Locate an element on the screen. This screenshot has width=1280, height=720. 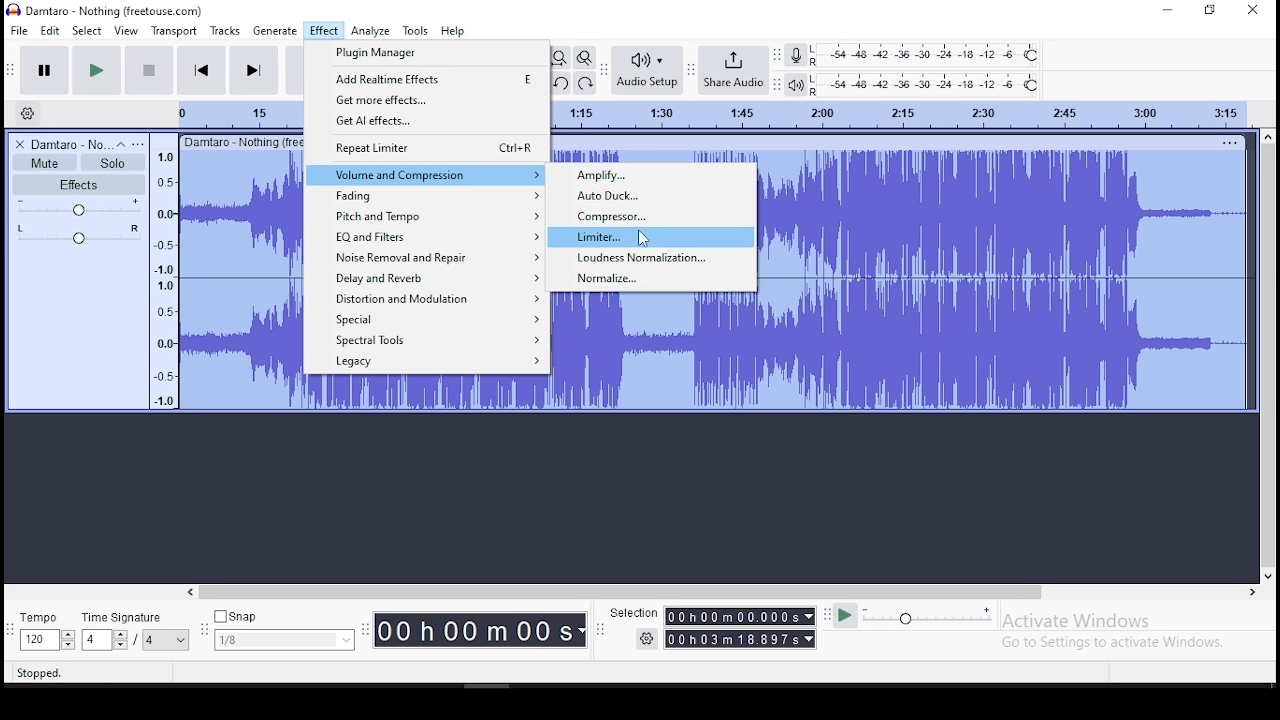
00 h 00 m 00 s is located at coordinates (479, 631).